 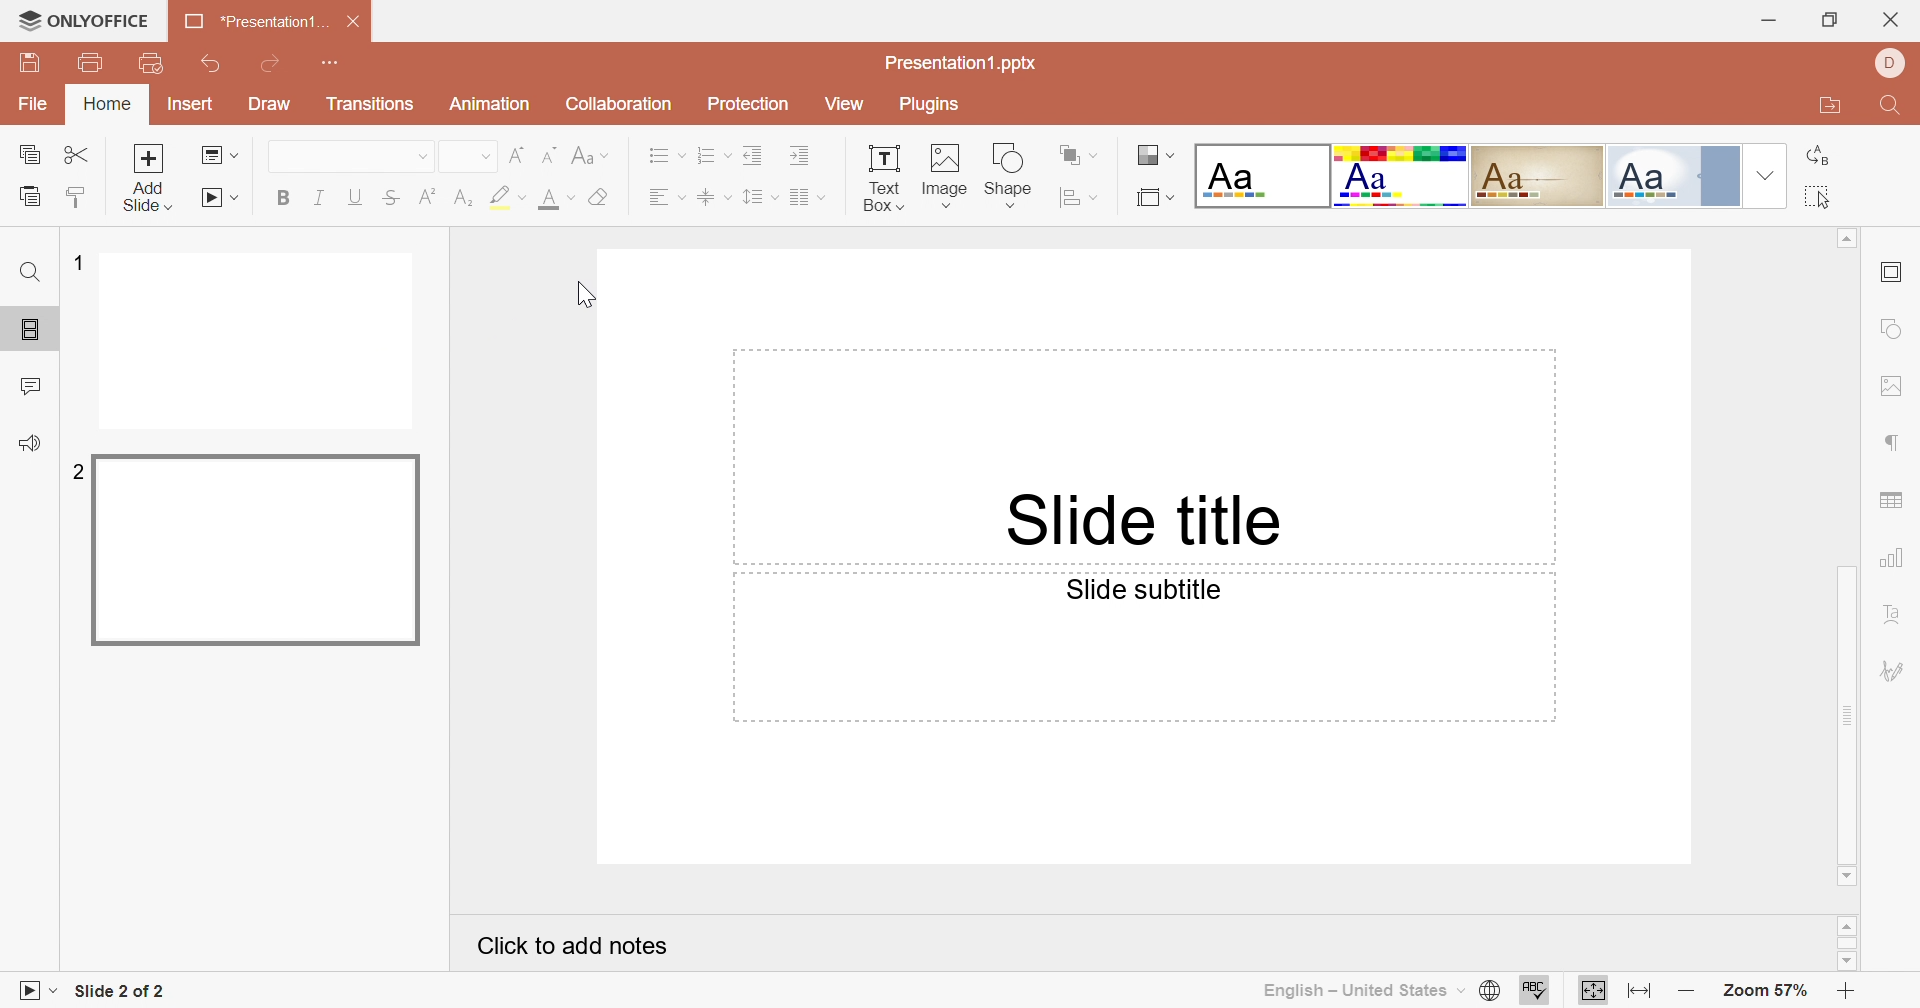 What do you see at coordinates (275, 63) in the screenshot?
I see `Redo` at bounding box center [275, 63].